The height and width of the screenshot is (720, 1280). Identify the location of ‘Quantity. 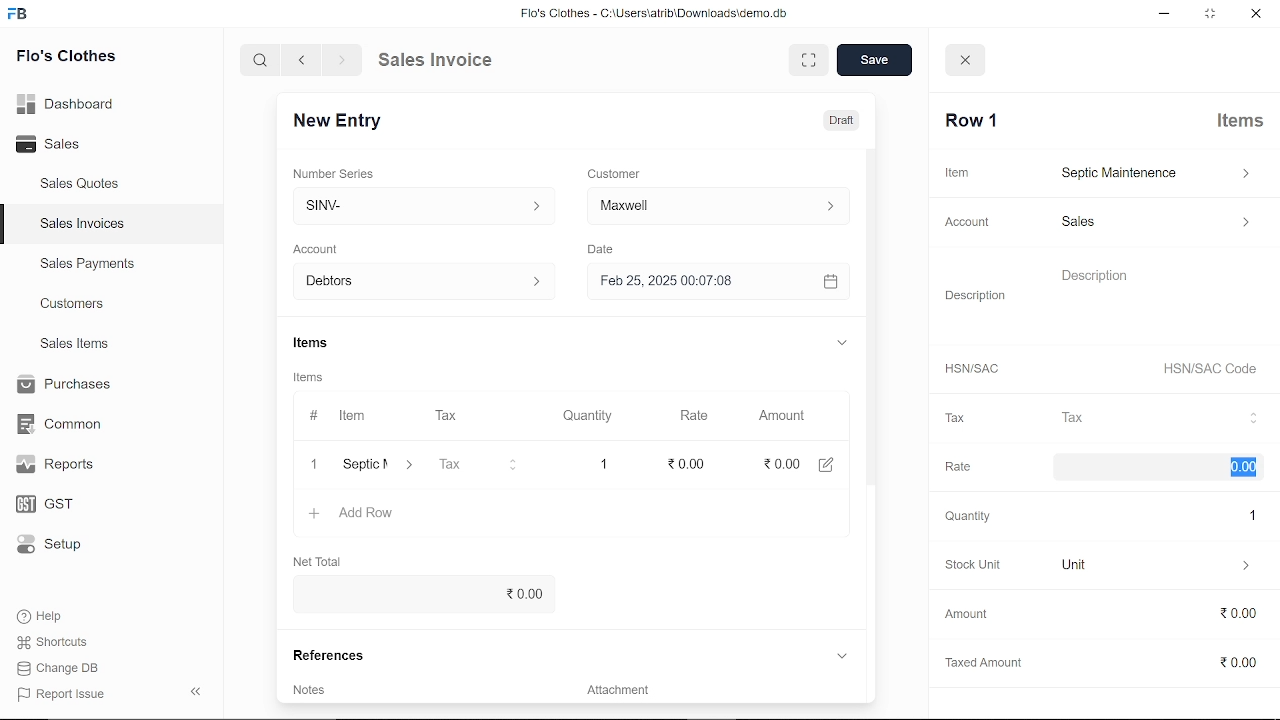
(965, 516).